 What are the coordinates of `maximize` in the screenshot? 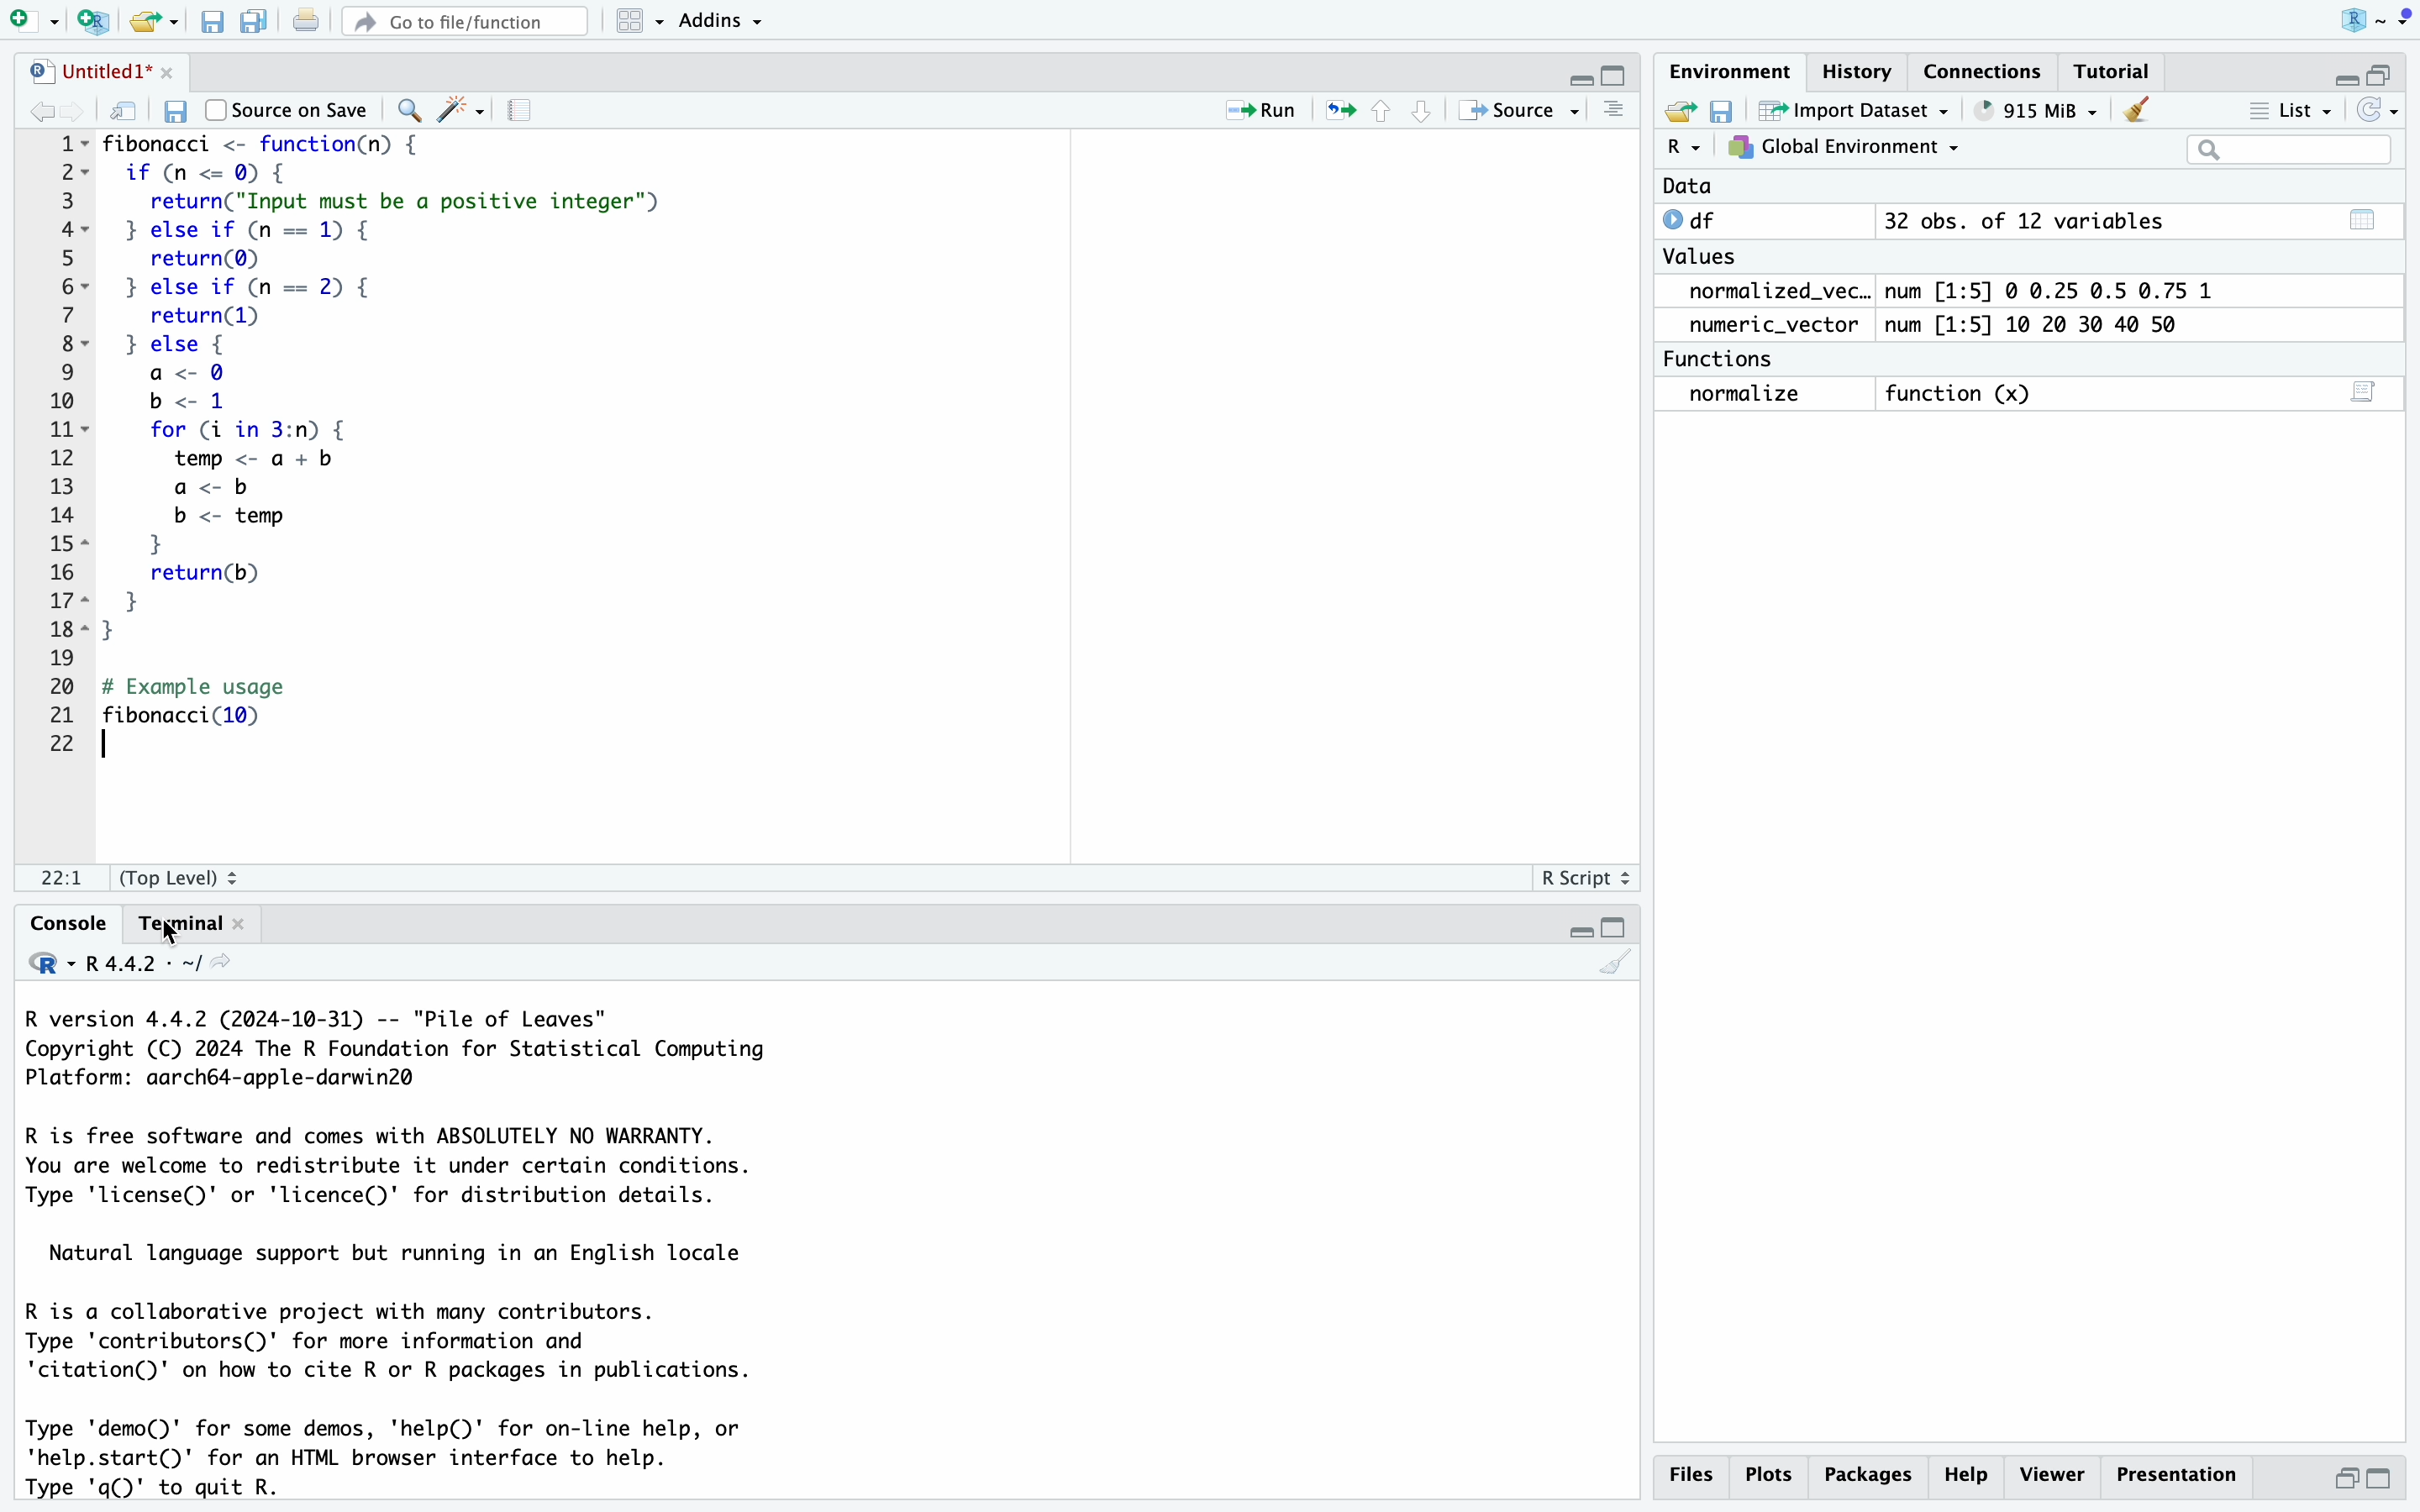 It's located at (2393, 71).